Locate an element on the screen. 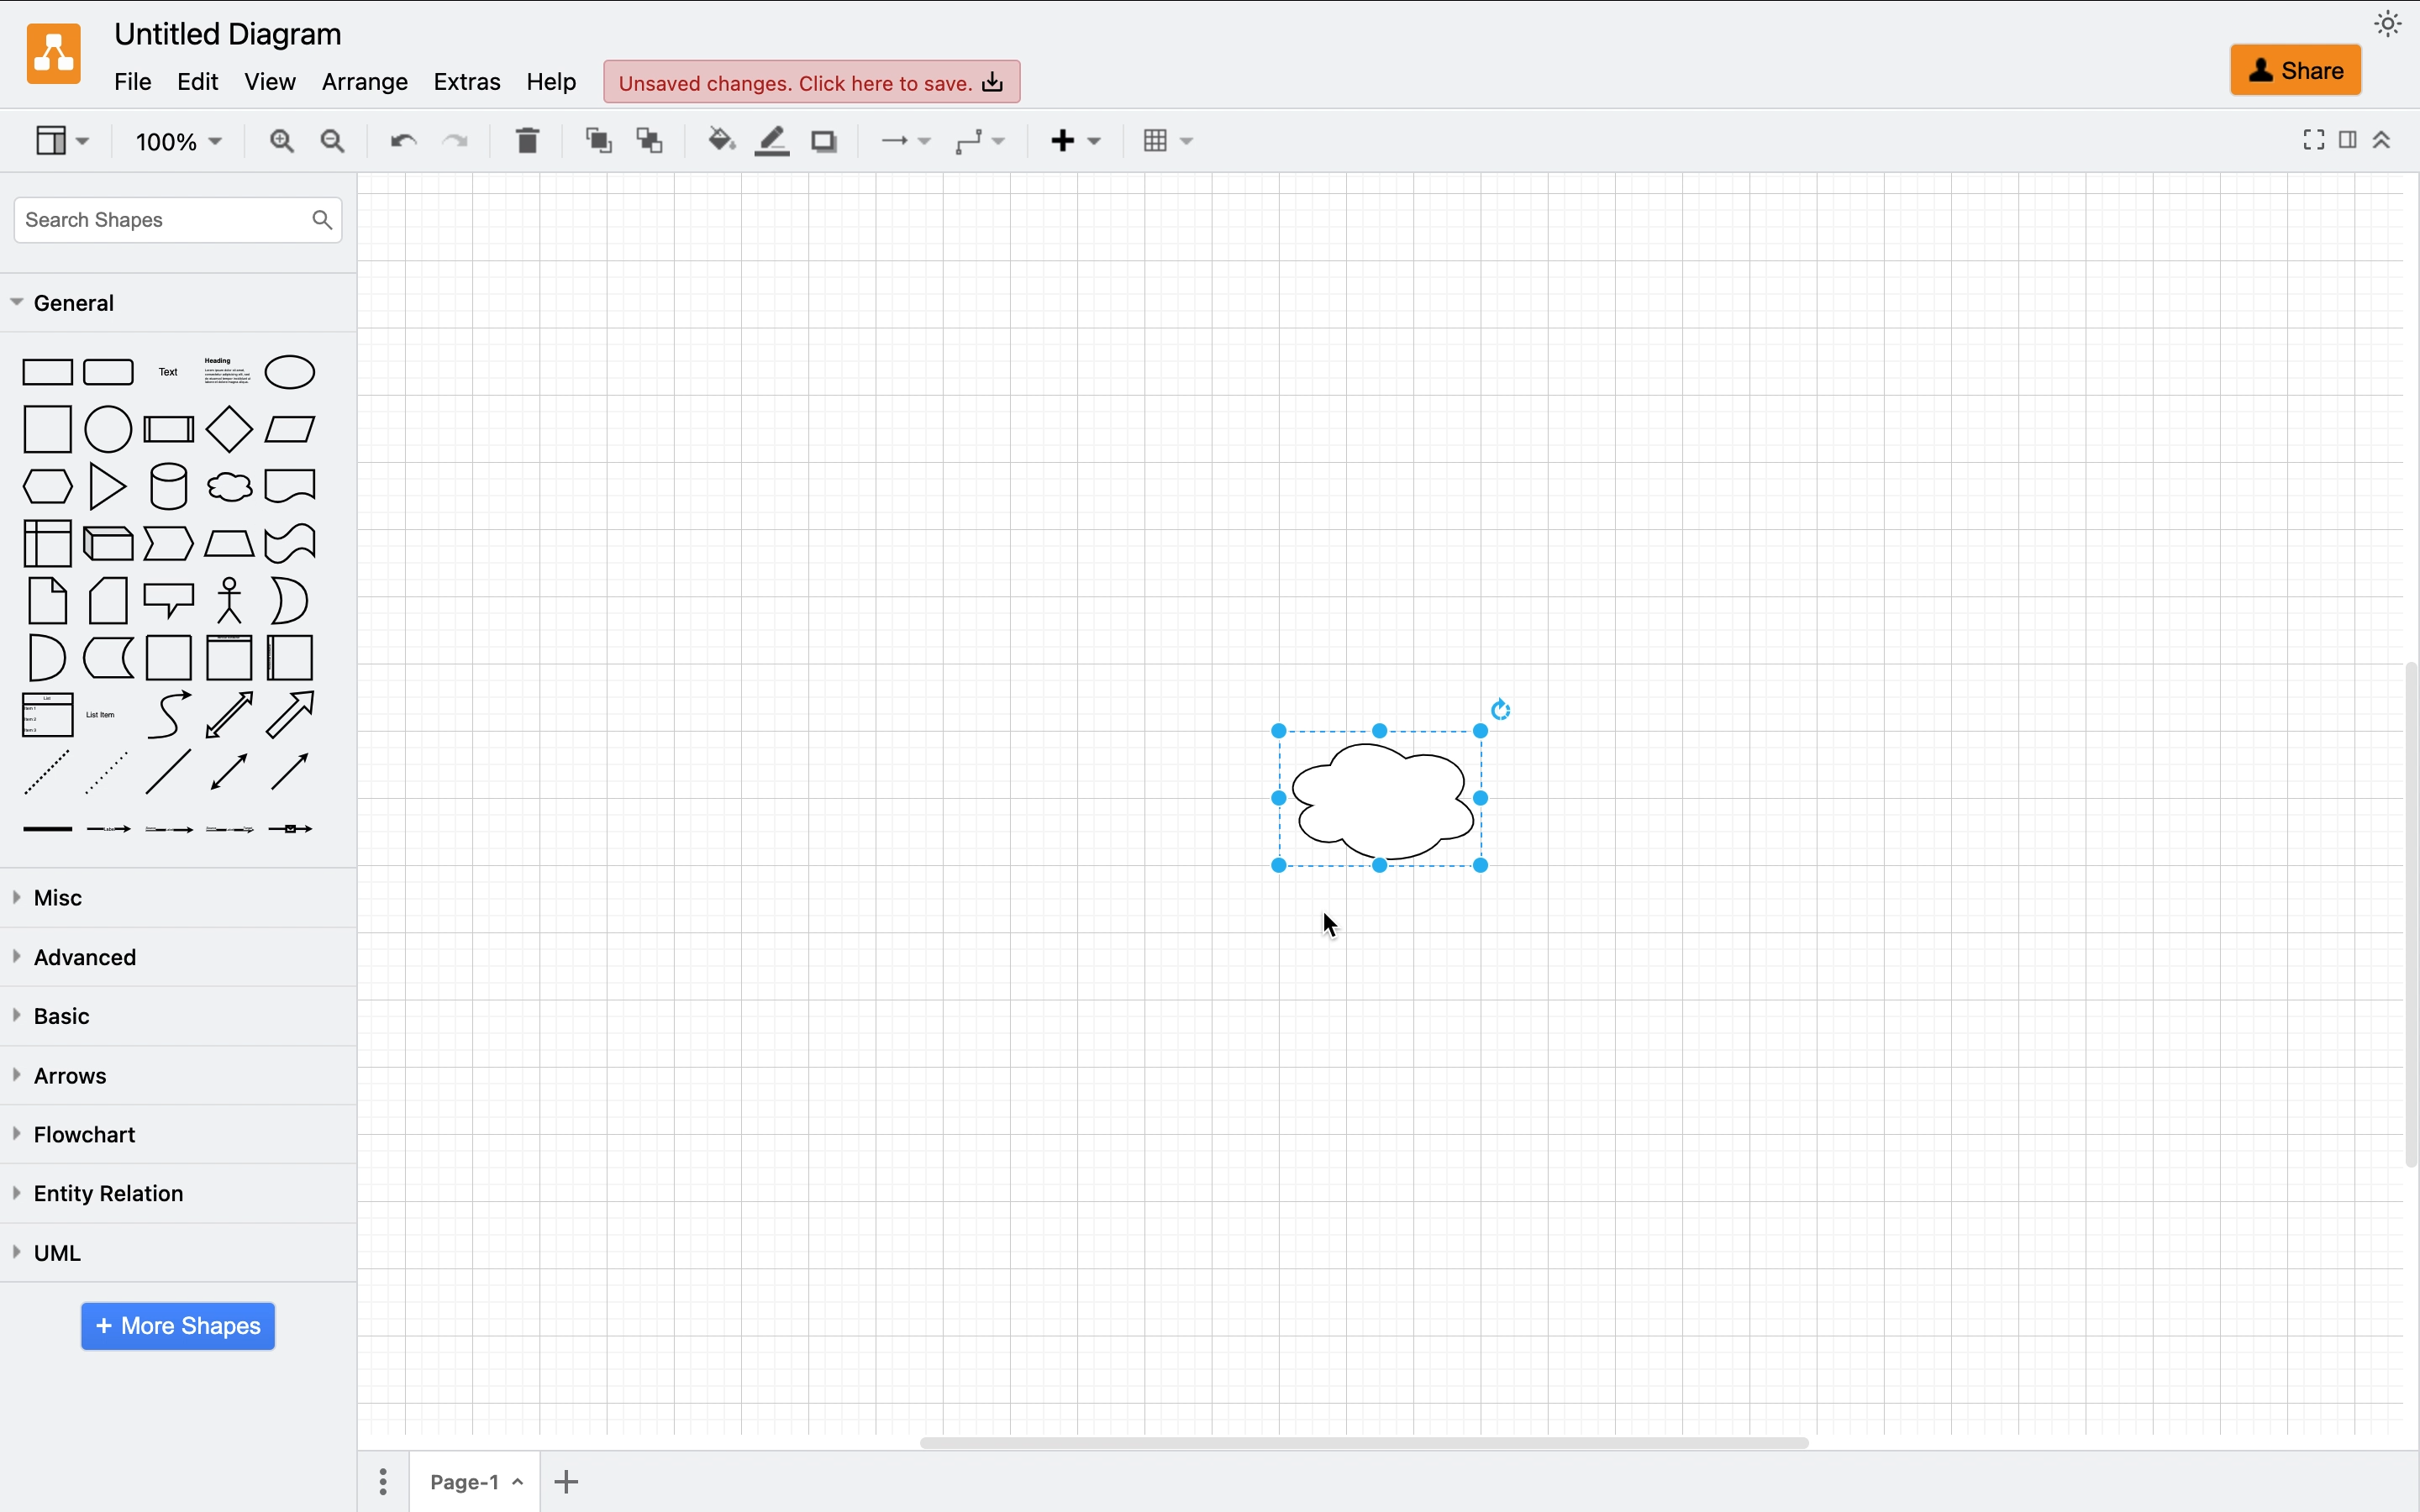 The width and height of the screenshot is (2420, 1512). draw.io logo is located at coordinates (58, 51).